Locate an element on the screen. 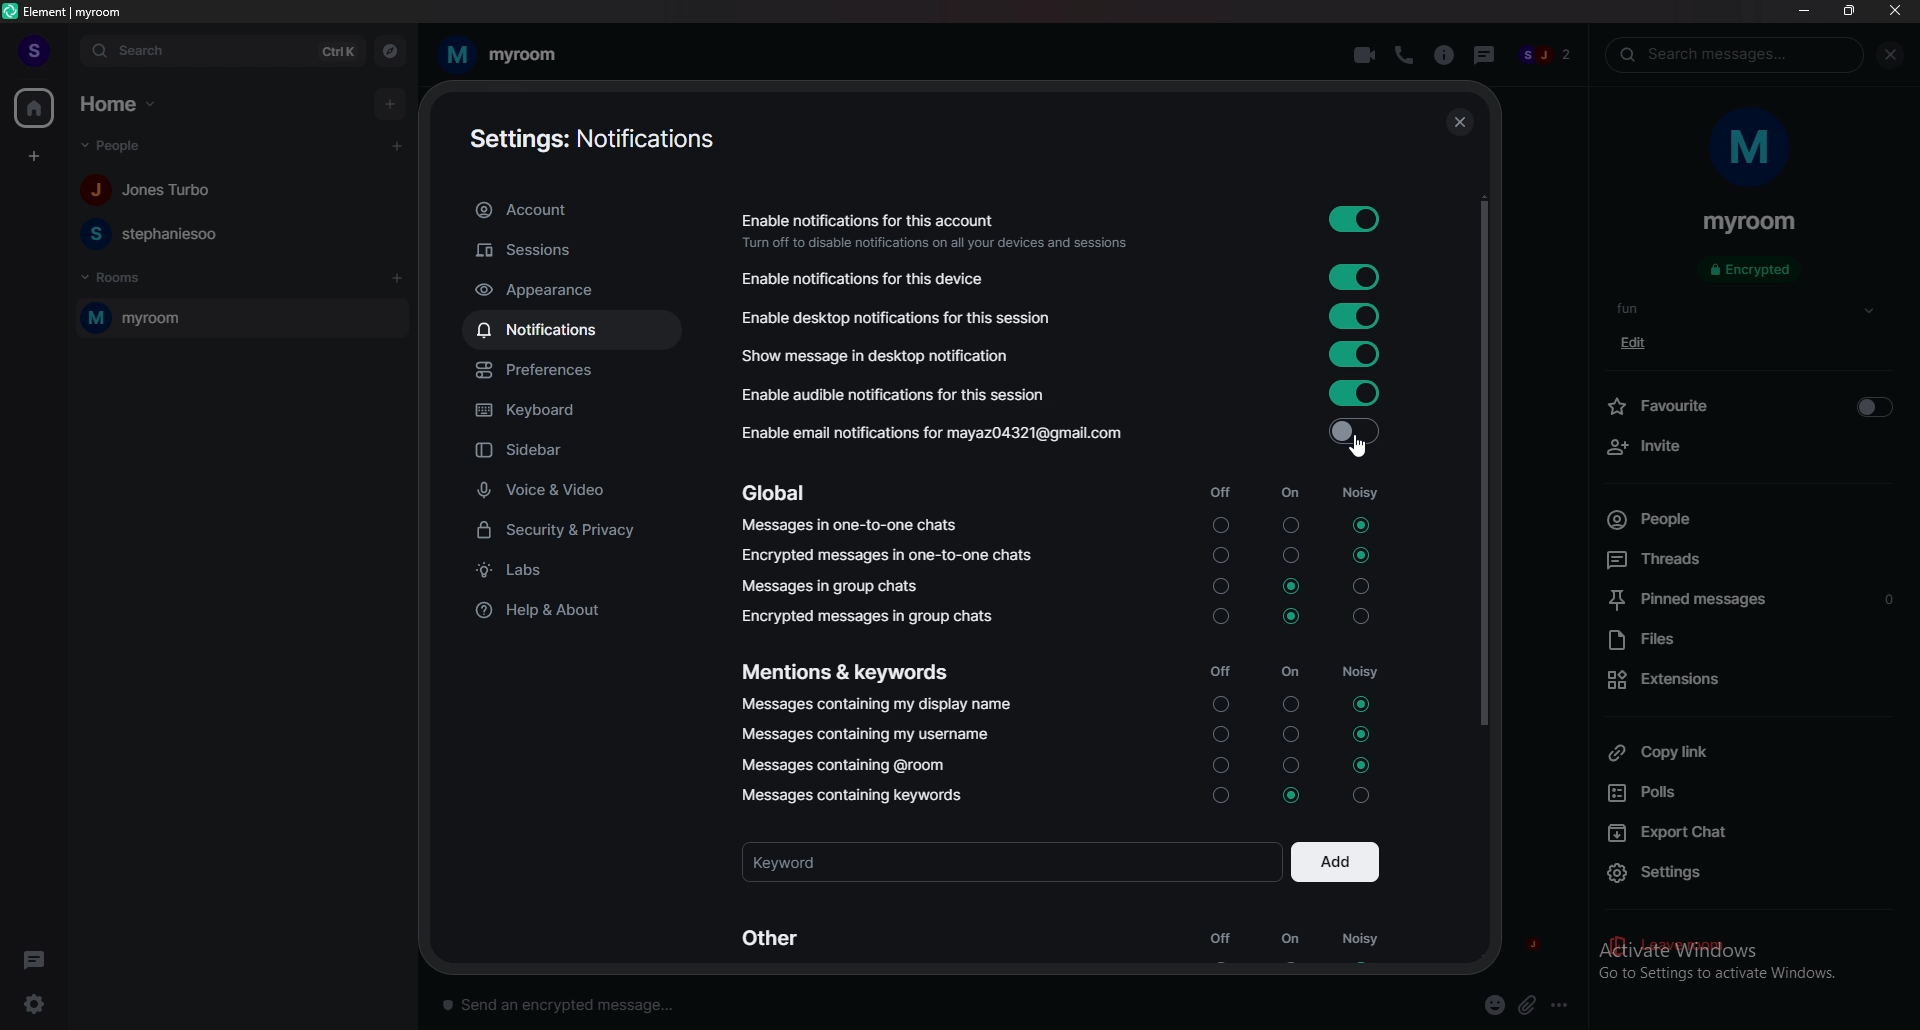 Image resolution: width=1920 pixels, height=1030 pixels. favourite is located at coordinates (1749, 404).